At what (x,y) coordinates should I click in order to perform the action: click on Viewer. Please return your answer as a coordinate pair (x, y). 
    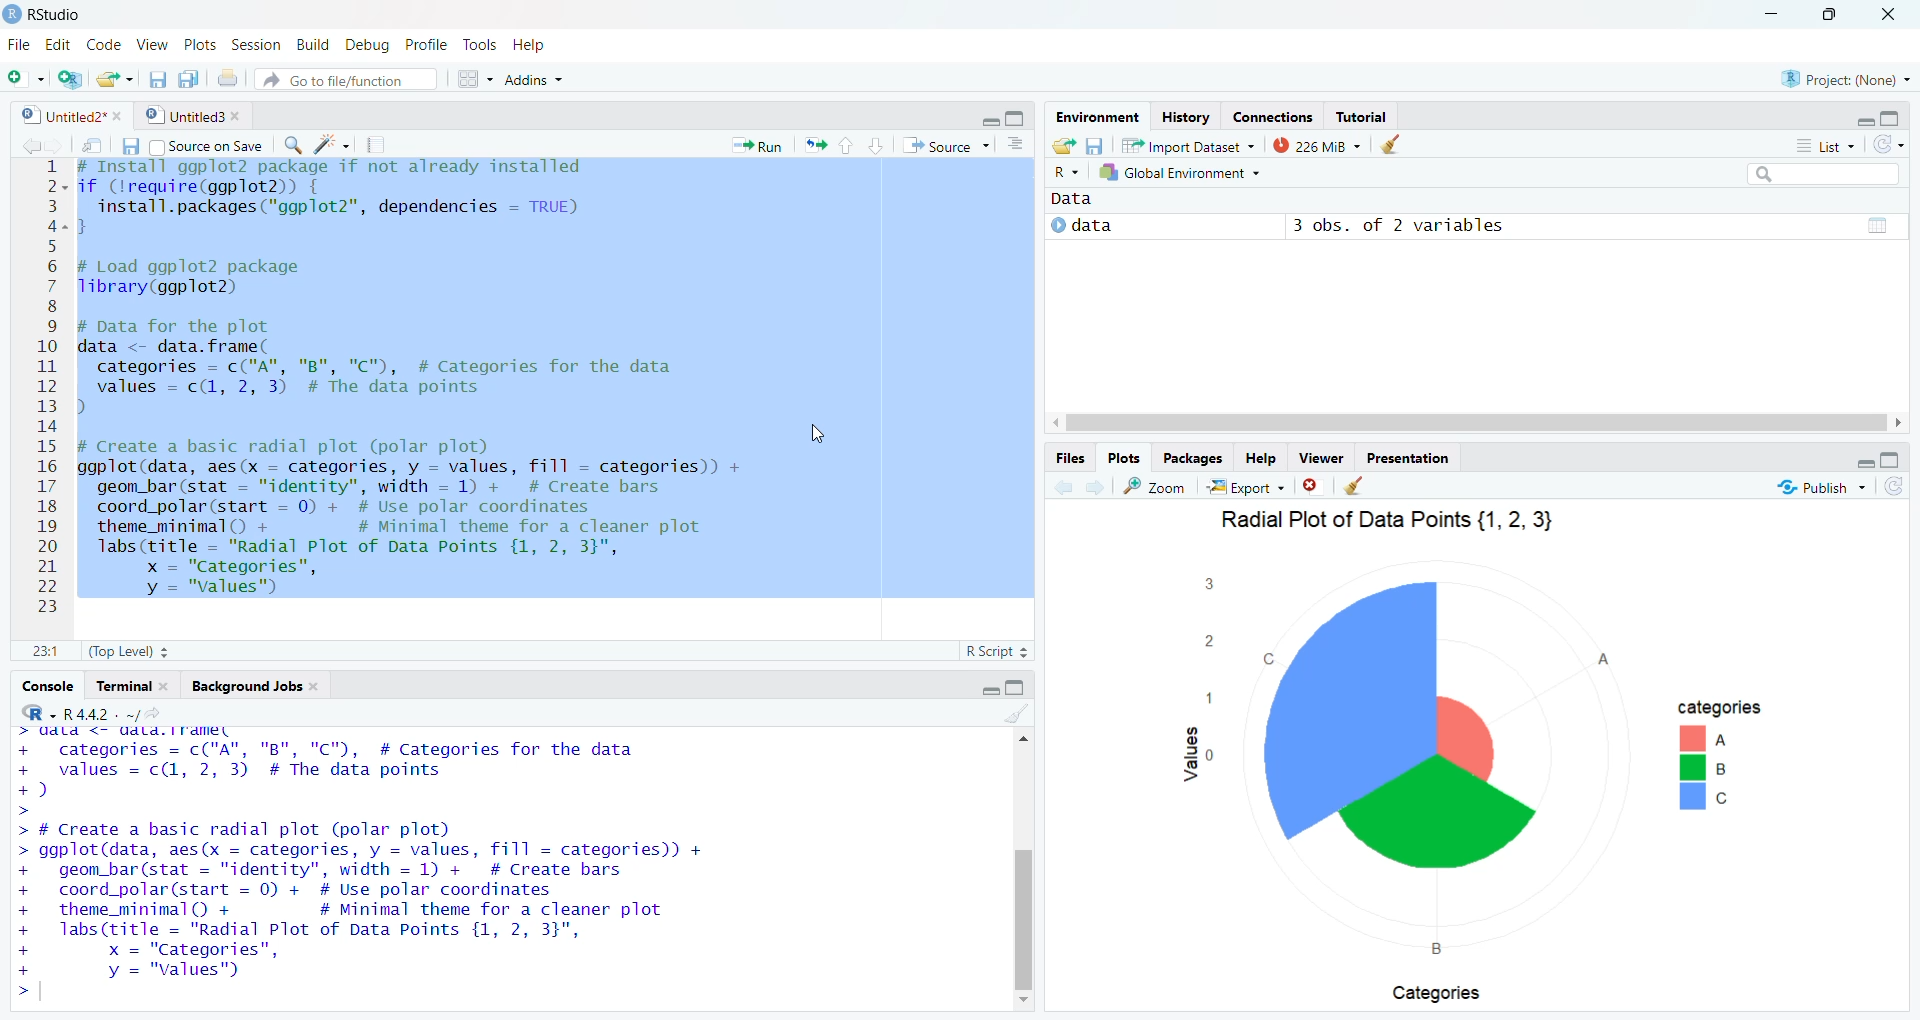
    Looking at the image, I should click on (1320, 458).